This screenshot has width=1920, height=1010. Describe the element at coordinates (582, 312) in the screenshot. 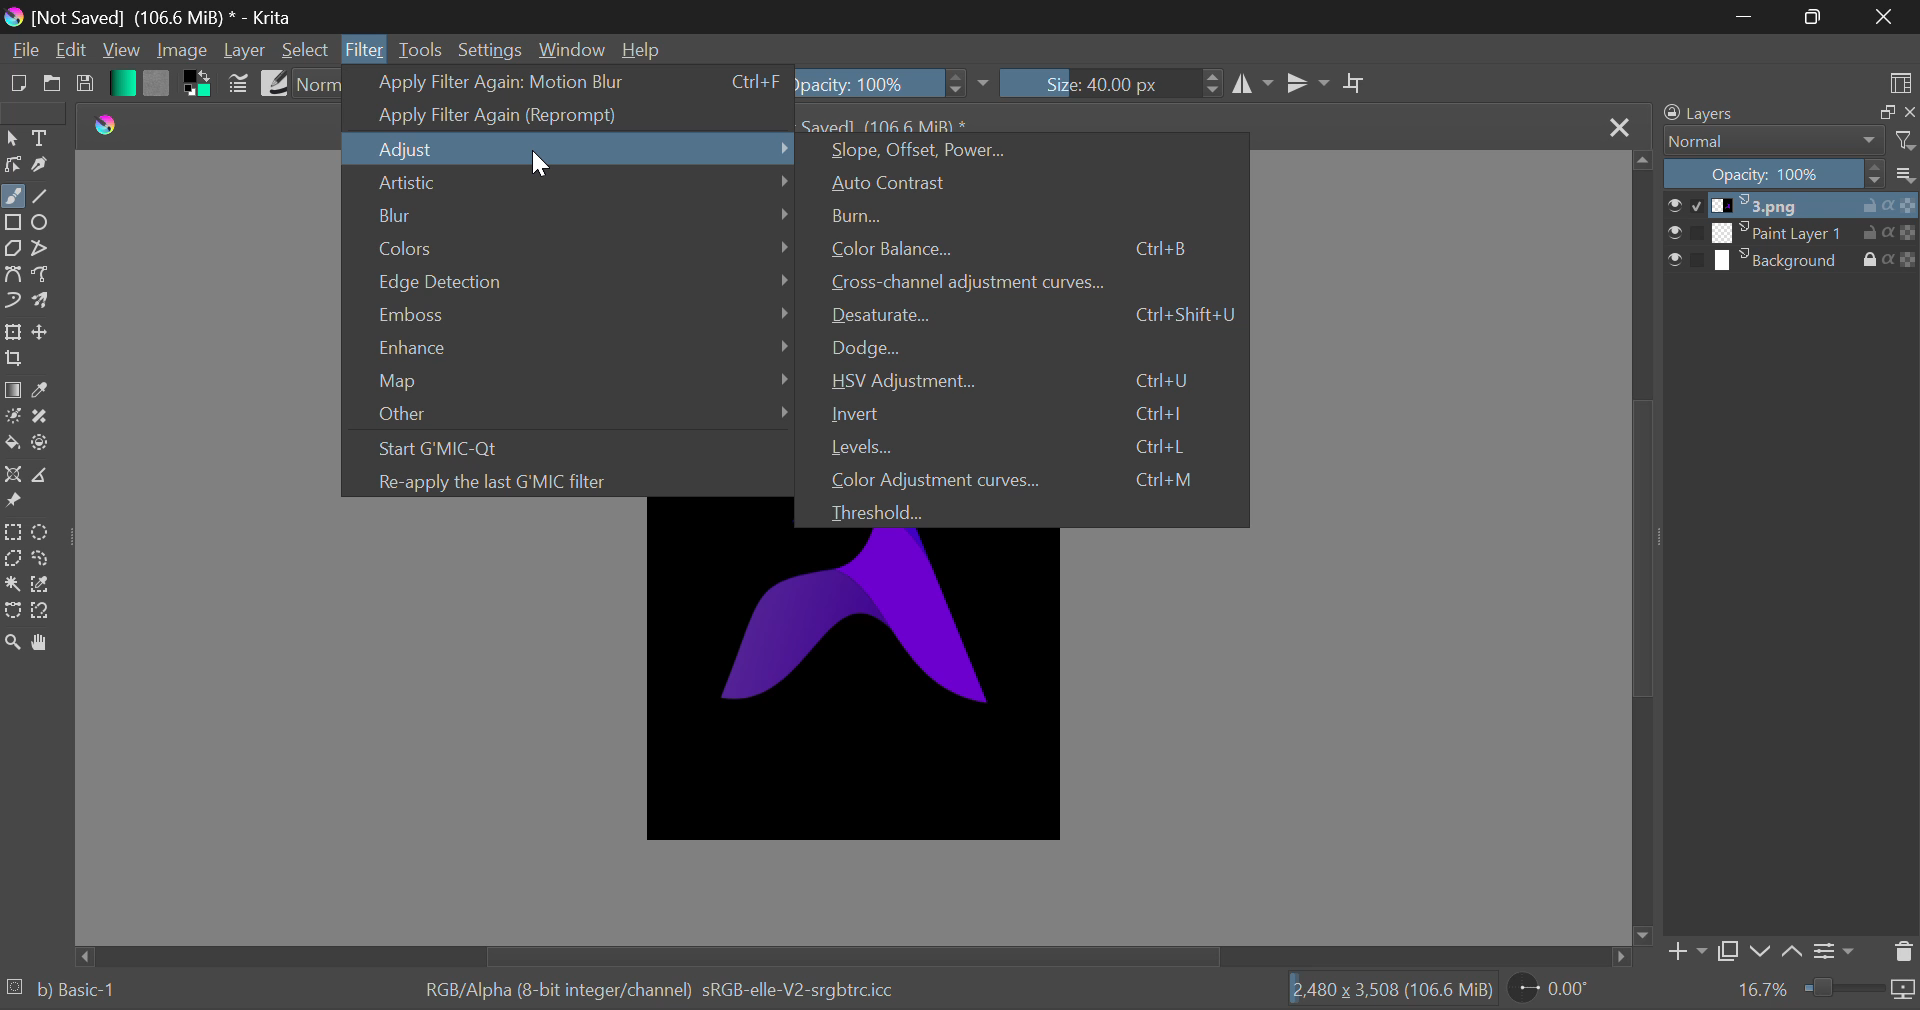

I see `Emboss` at that location.